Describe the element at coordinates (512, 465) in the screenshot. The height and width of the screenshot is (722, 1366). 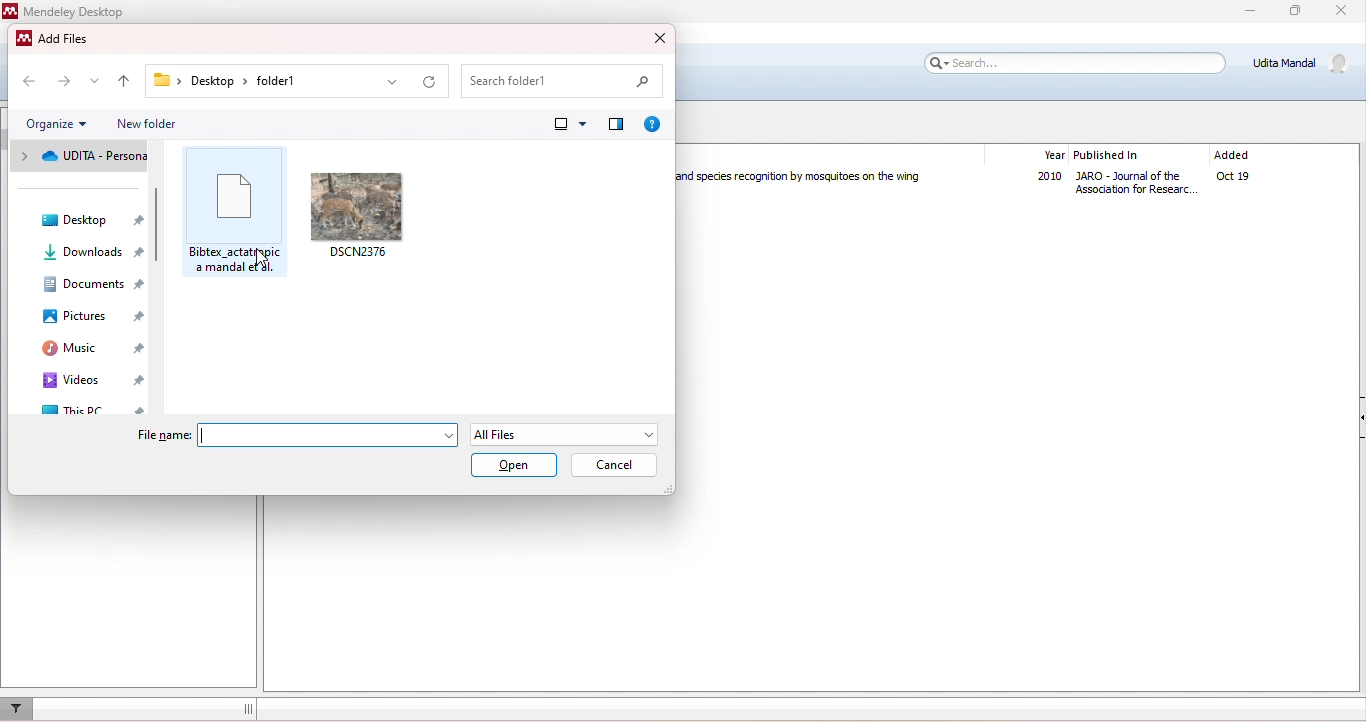
I see `open` at that location.